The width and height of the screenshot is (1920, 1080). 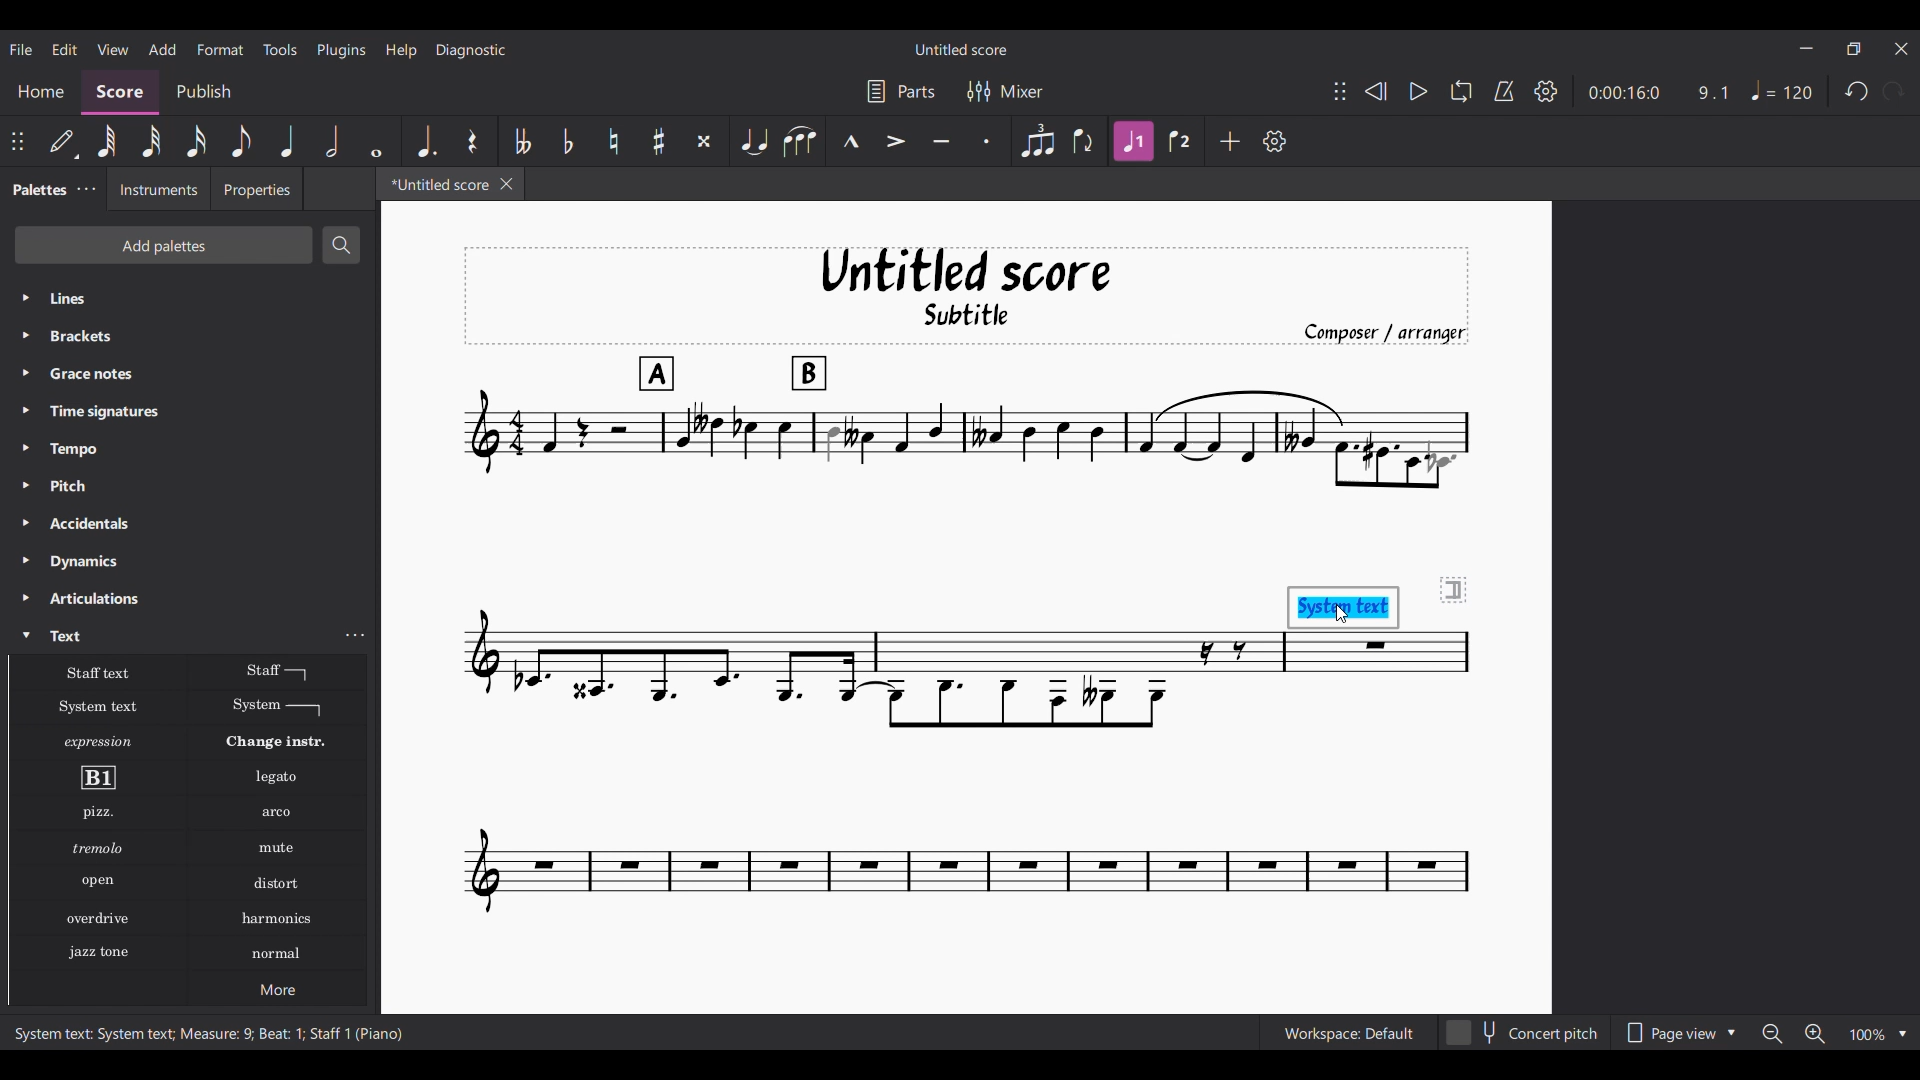 What do you see at coordinates (1773, 1033) in the screenshot?
I see `Zoom out` at bounding box center [1773, 1033].